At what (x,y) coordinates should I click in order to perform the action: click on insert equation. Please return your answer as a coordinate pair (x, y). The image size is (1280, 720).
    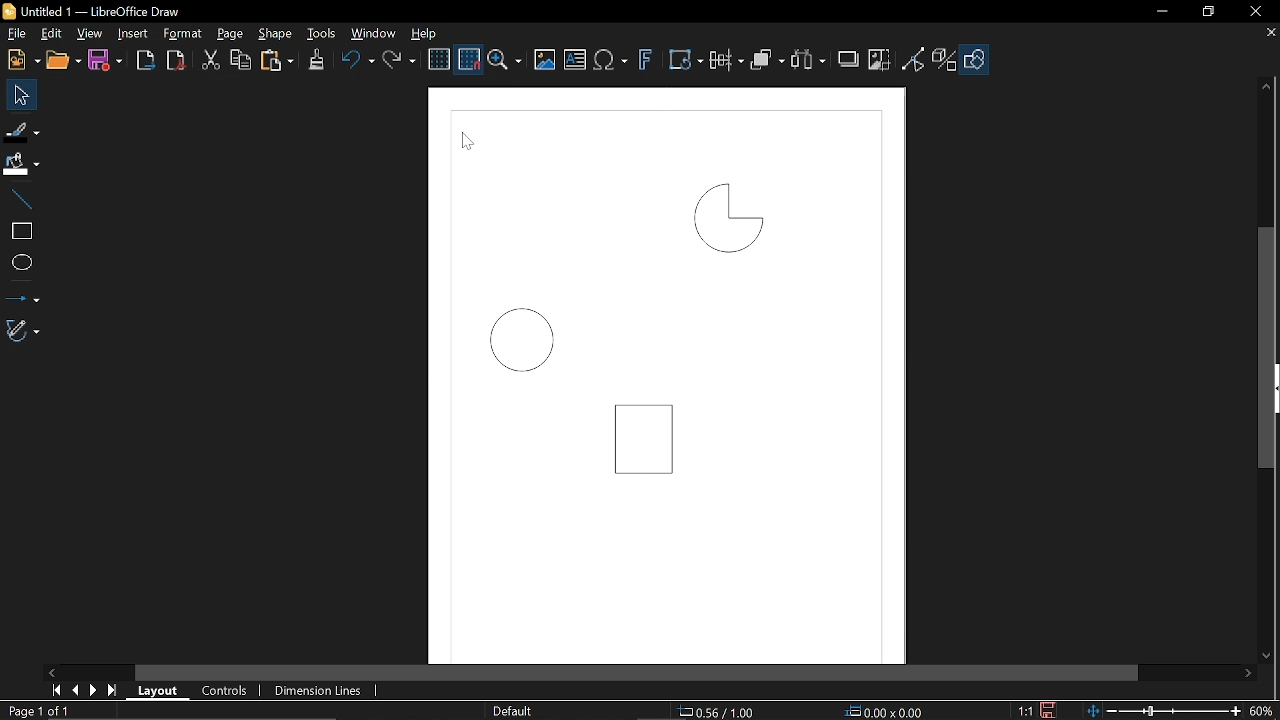
    Looking at the image, I should click on (613, 62).